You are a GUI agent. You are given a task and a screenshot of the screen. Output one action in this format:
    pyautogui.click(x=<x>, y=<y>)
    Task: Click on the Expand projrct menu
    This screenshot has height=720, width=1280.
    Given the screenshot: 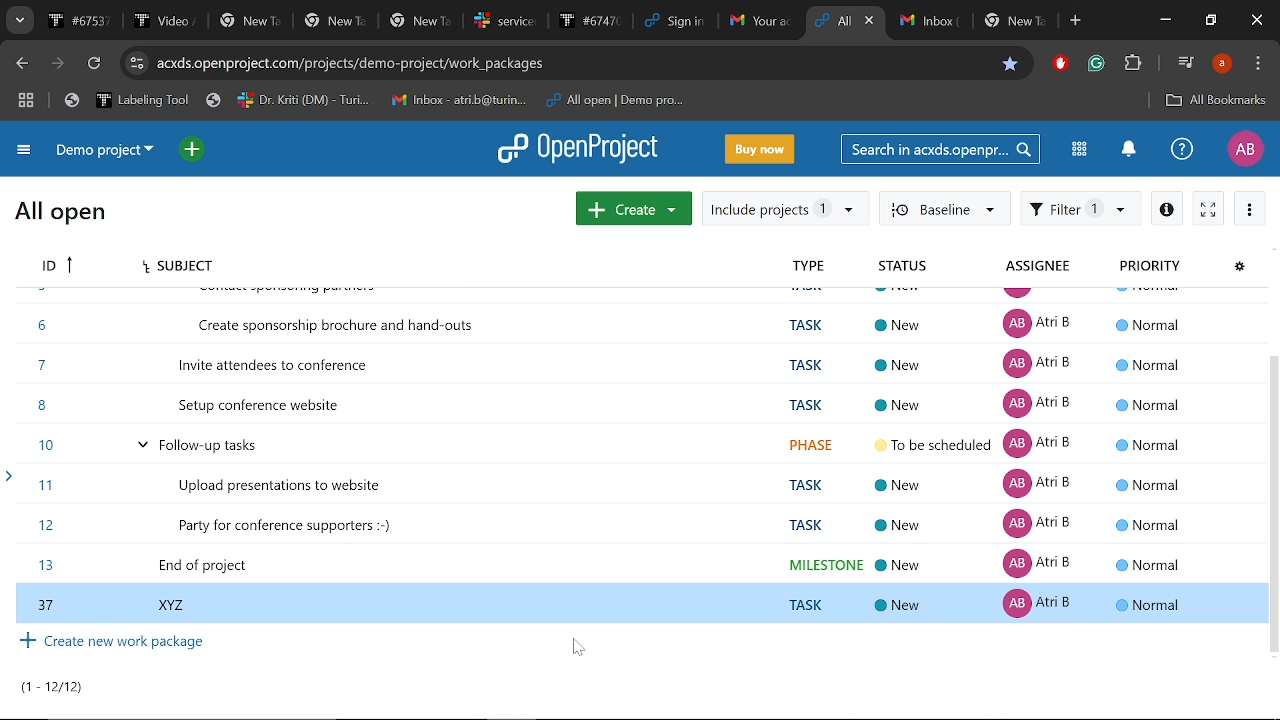 What is the action you would take?
    pyautogui.click(x=25, y=151)
    